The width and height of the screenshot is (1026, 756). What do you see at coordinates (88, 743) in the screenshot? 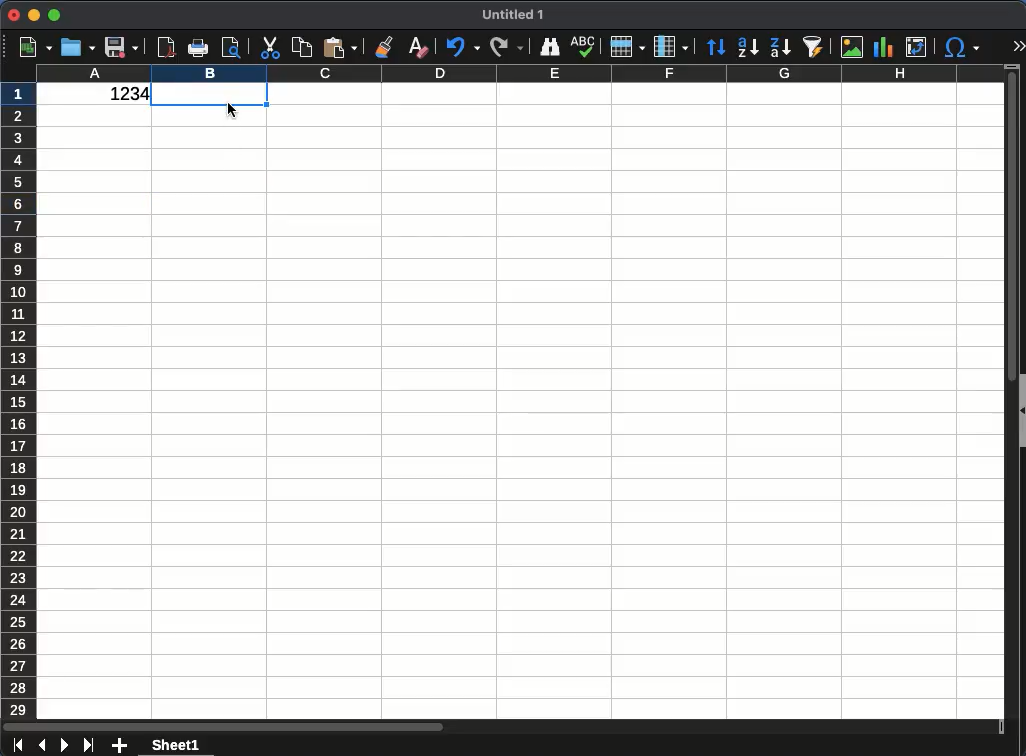
I see `last sheet` at bounding box center [88, 743].